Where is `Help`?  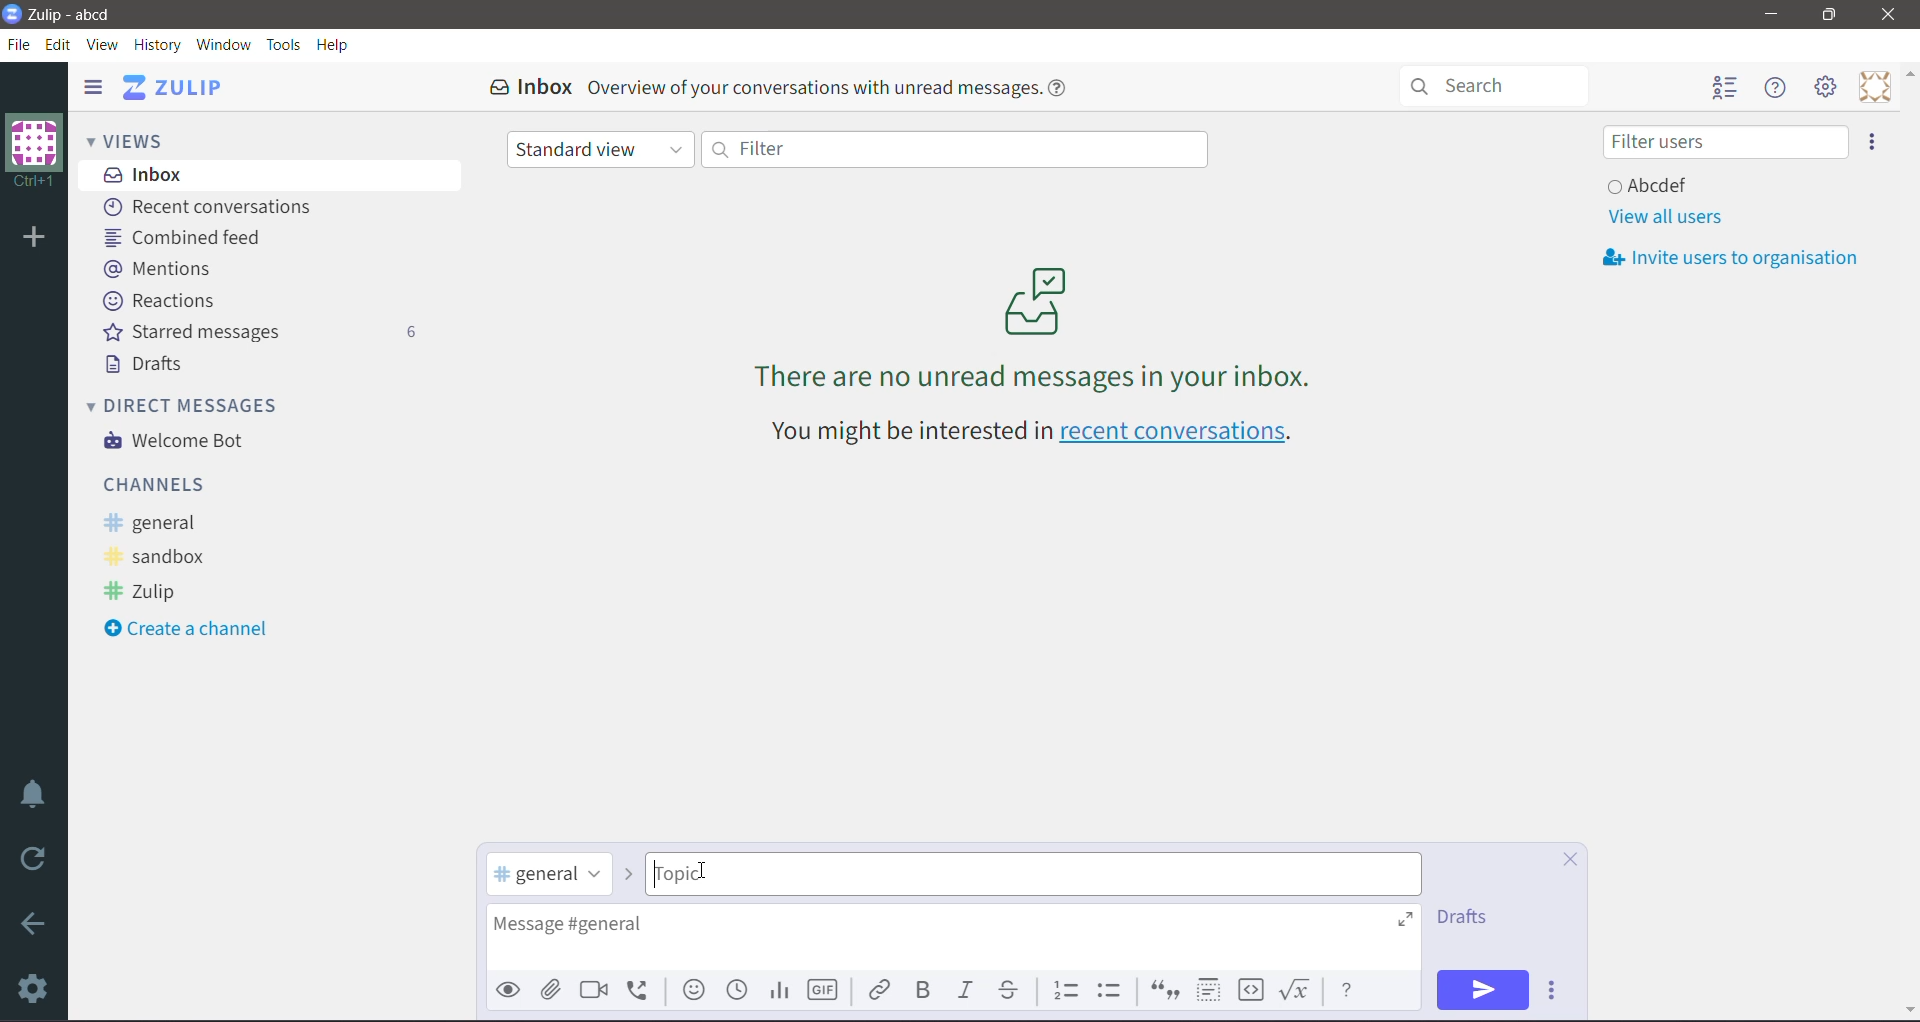
Help is located at coordinates (333, 45).